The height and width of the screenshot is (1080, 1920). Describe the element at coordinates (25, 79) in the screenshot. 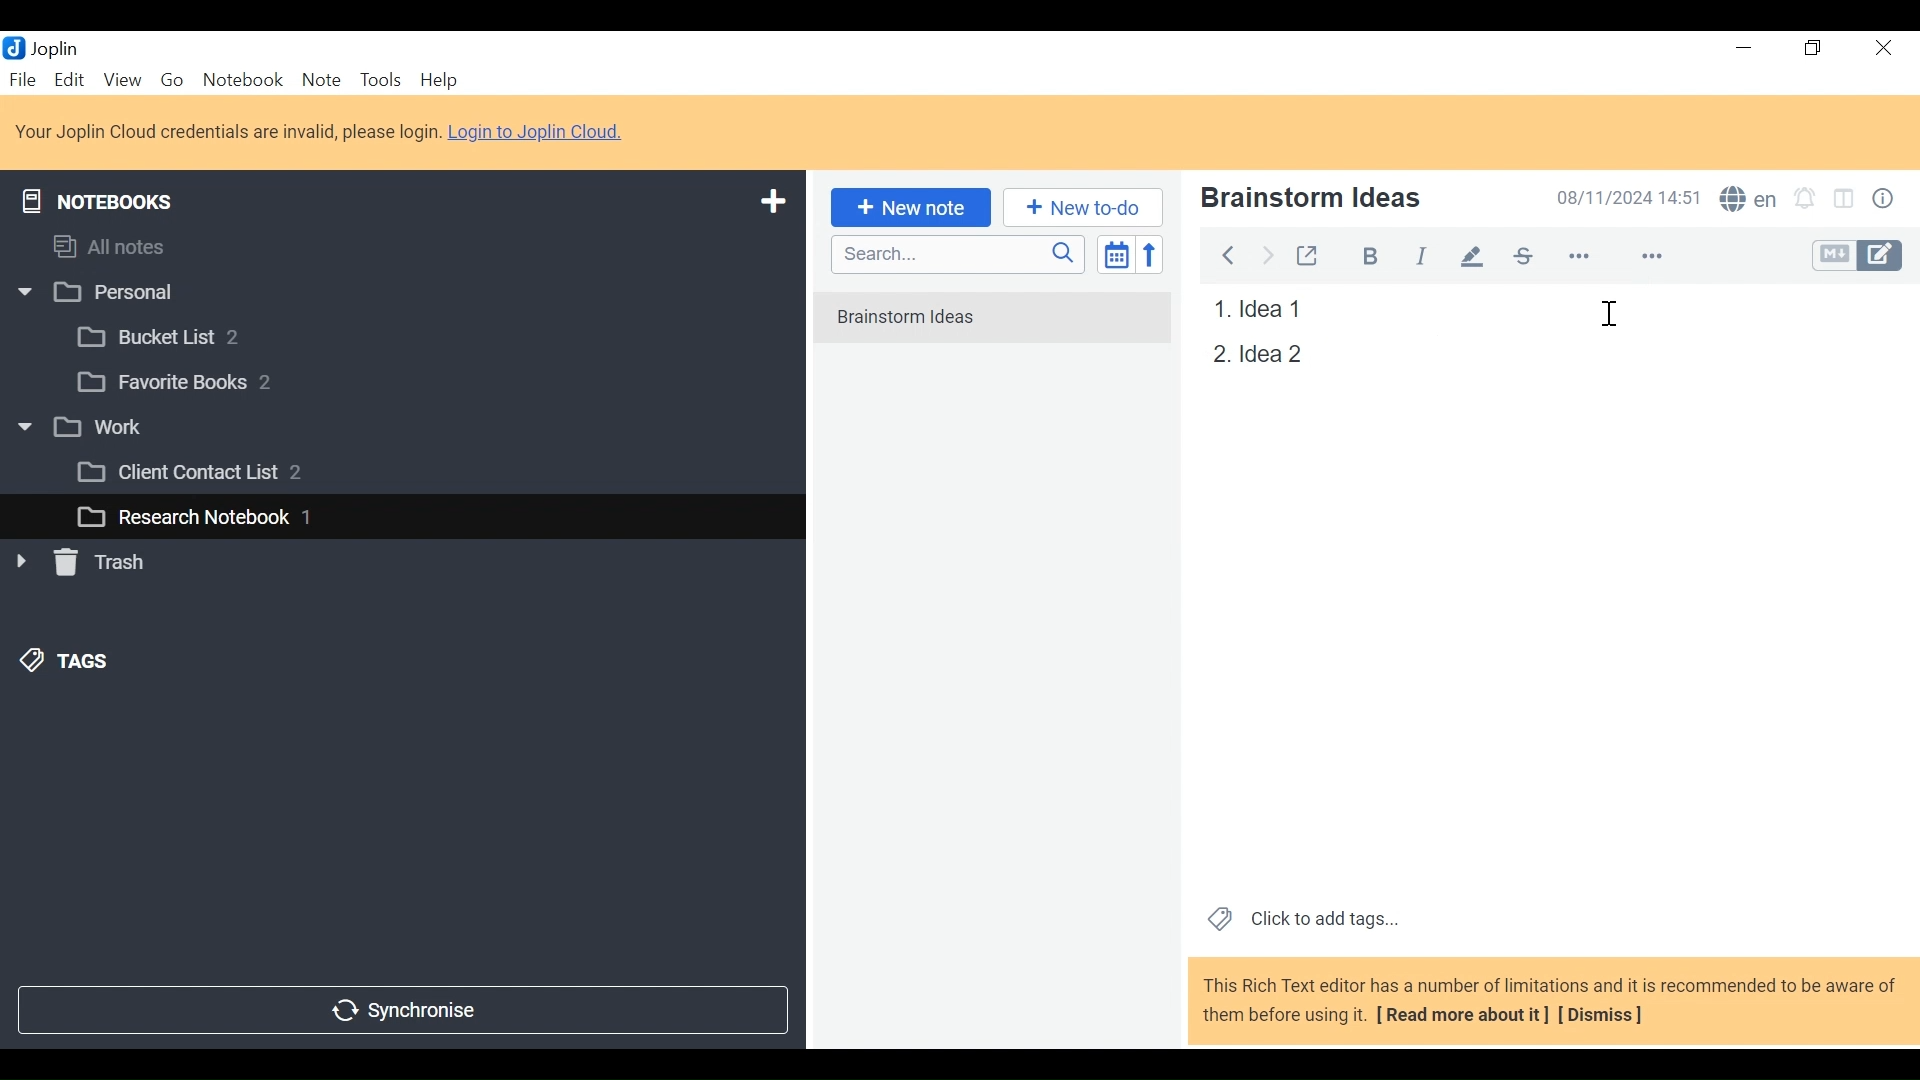

I see `File` at that location.